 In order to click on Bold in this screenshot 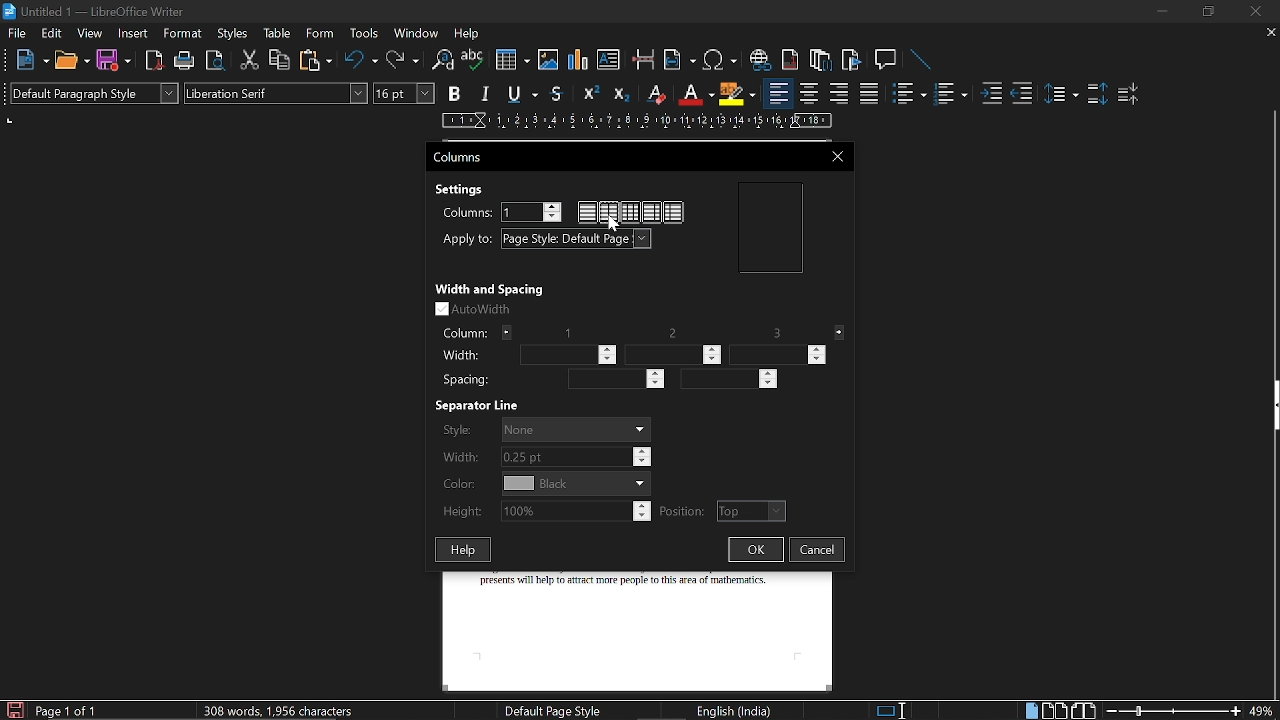, I will do `click(456, 93)`.